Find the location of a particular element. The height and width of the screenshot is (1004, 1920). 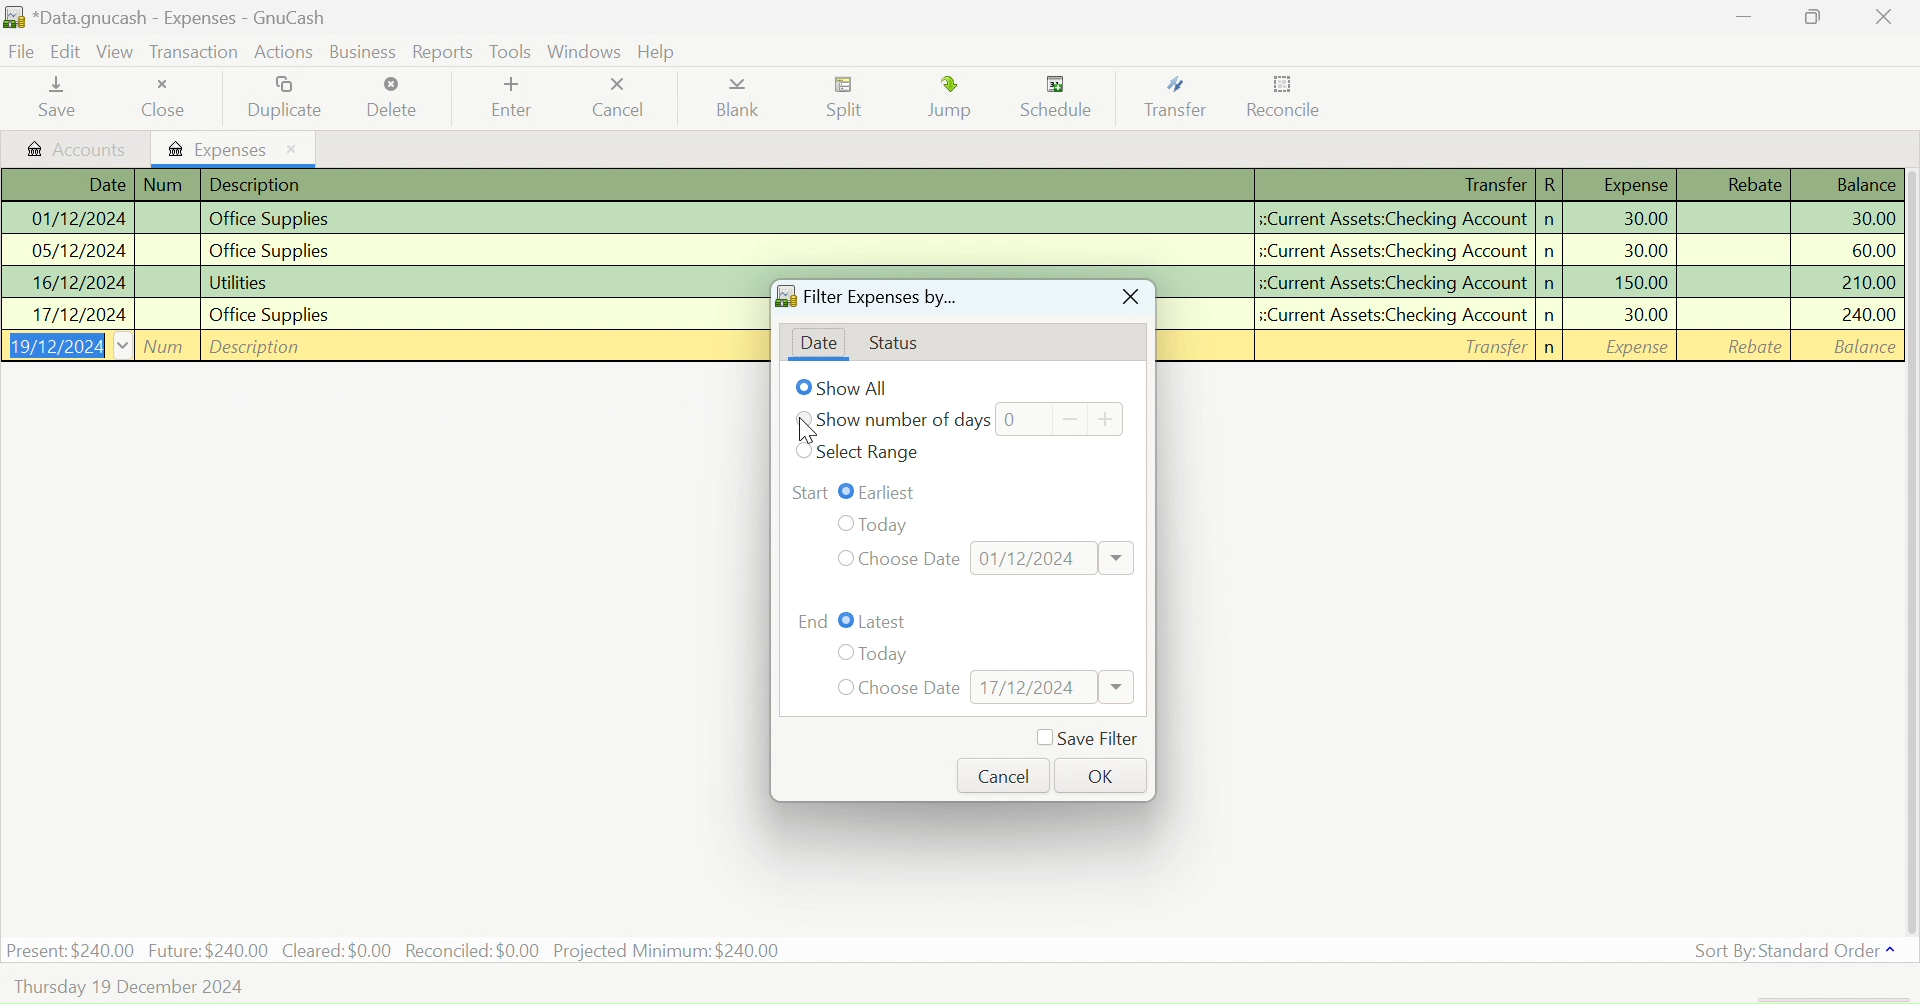

Tools is located at coordinates (510, 50).